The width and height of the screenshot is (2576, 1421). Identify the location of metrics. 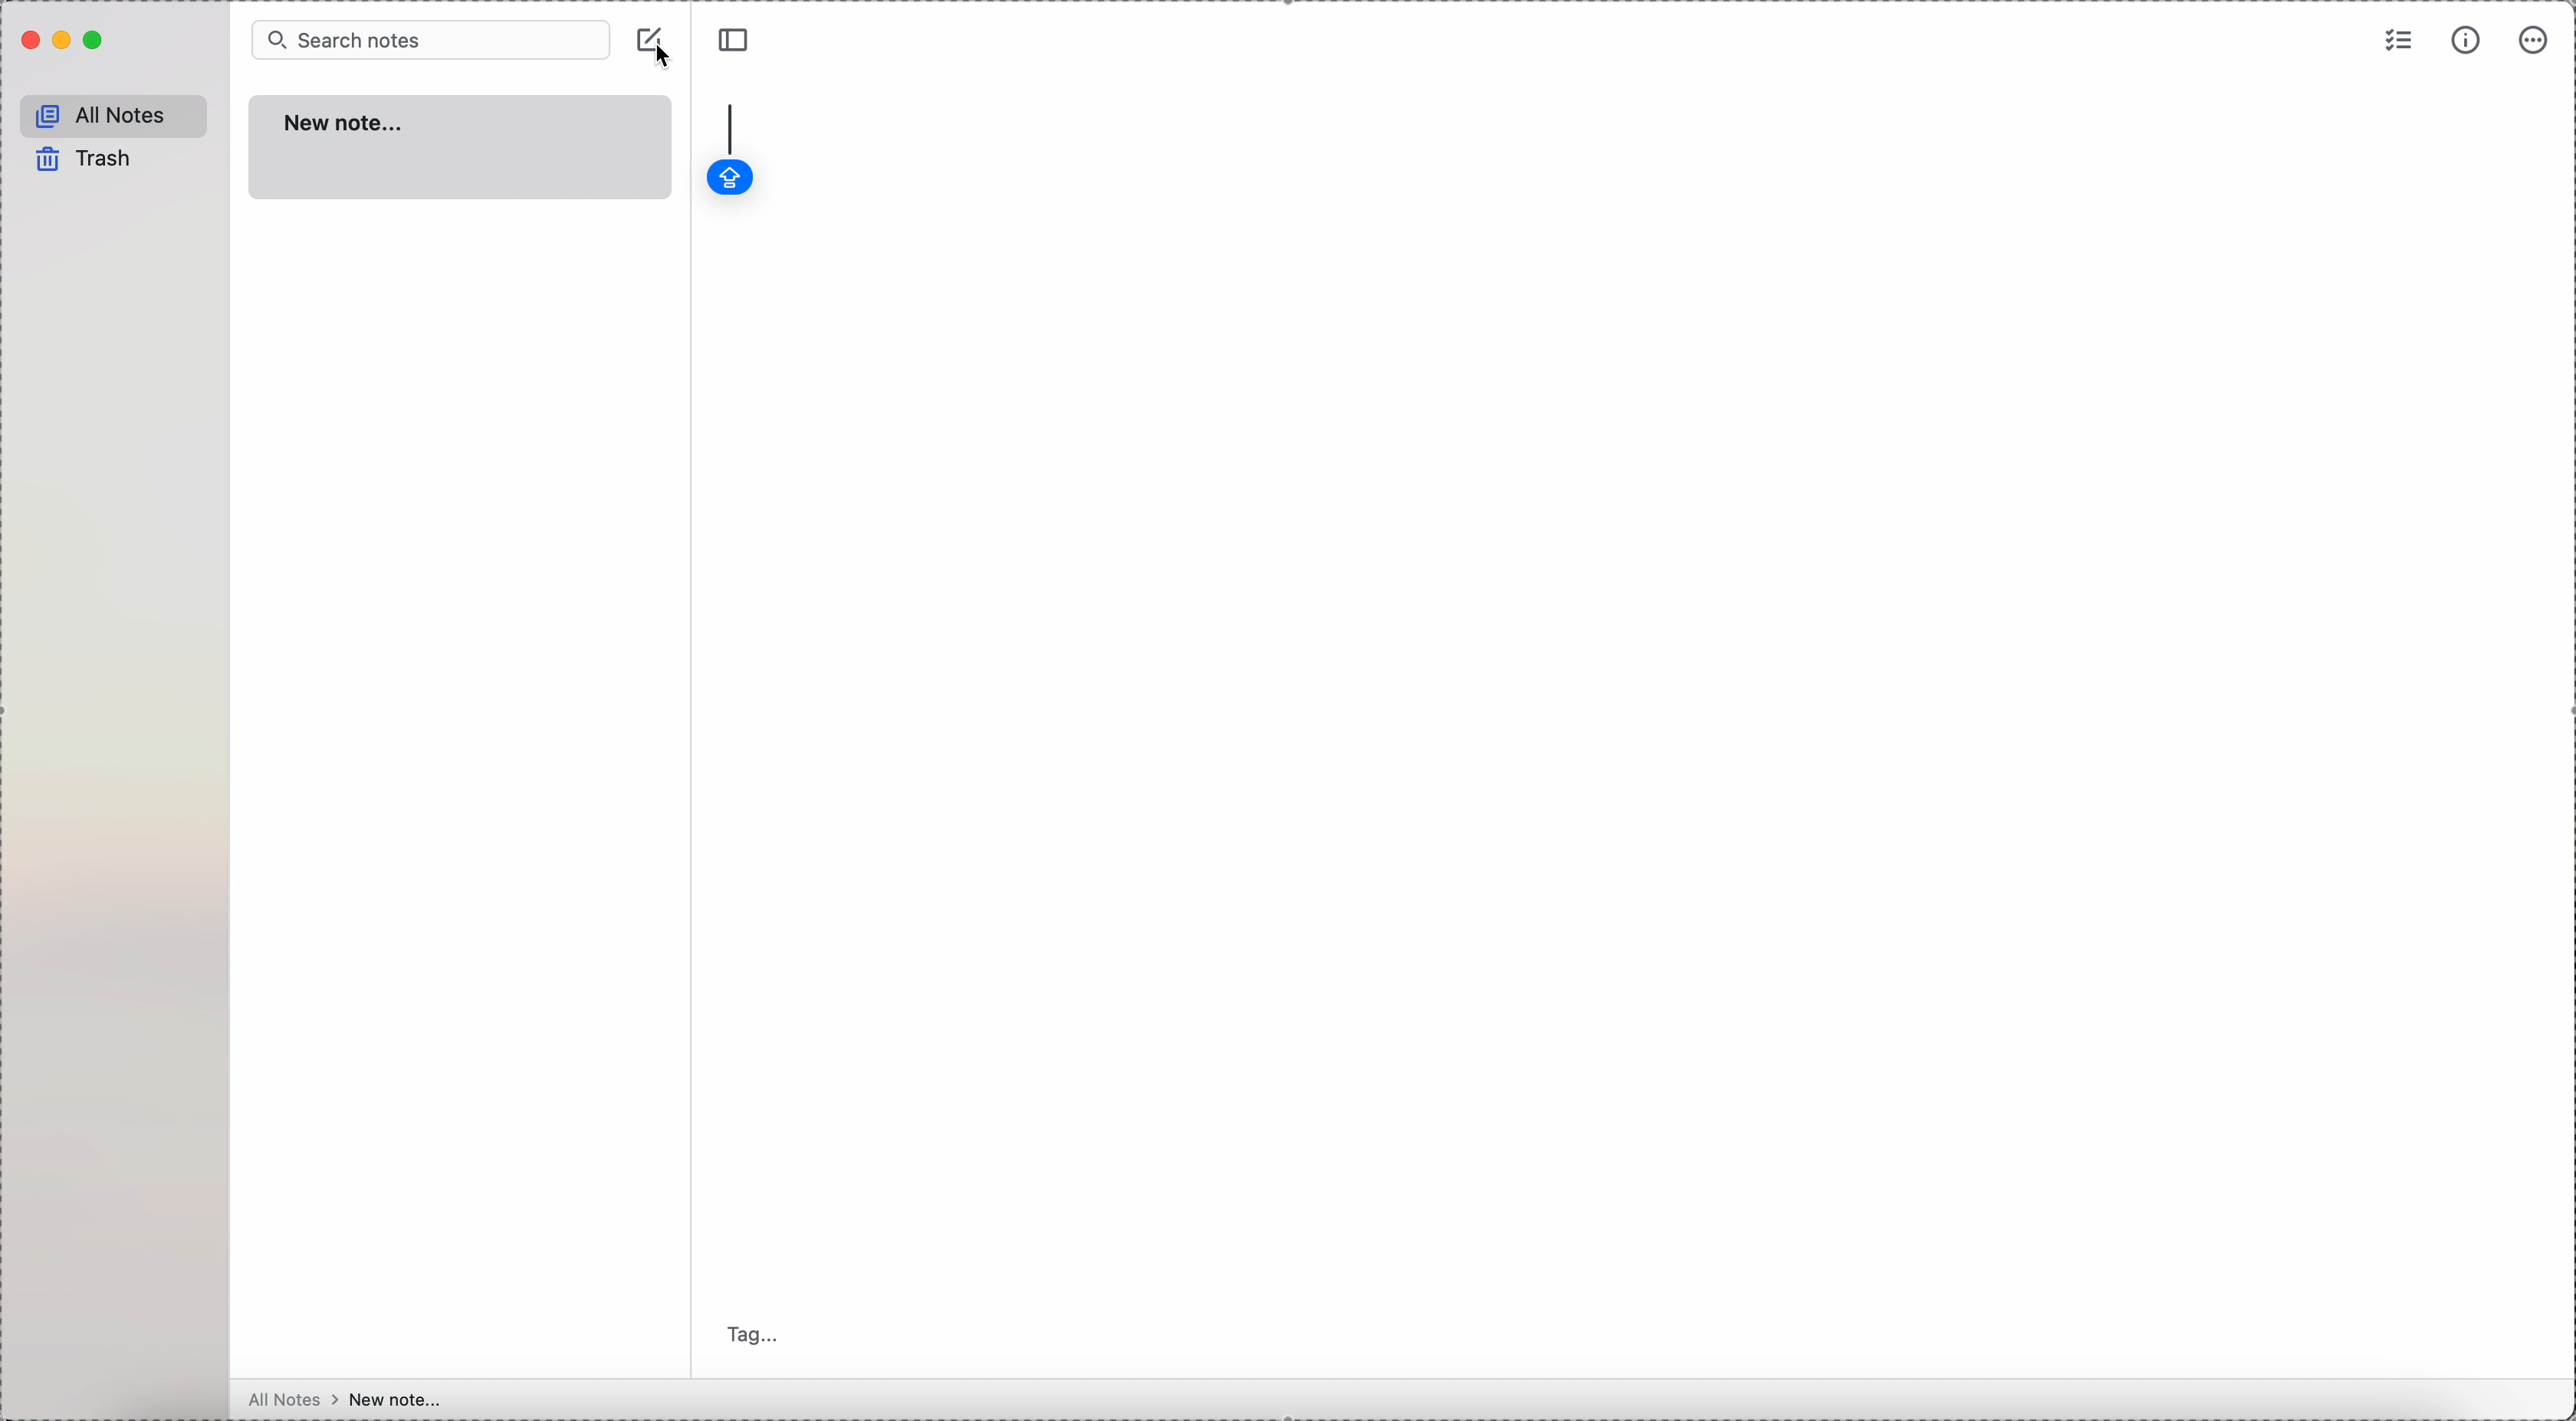
(2465, 43).